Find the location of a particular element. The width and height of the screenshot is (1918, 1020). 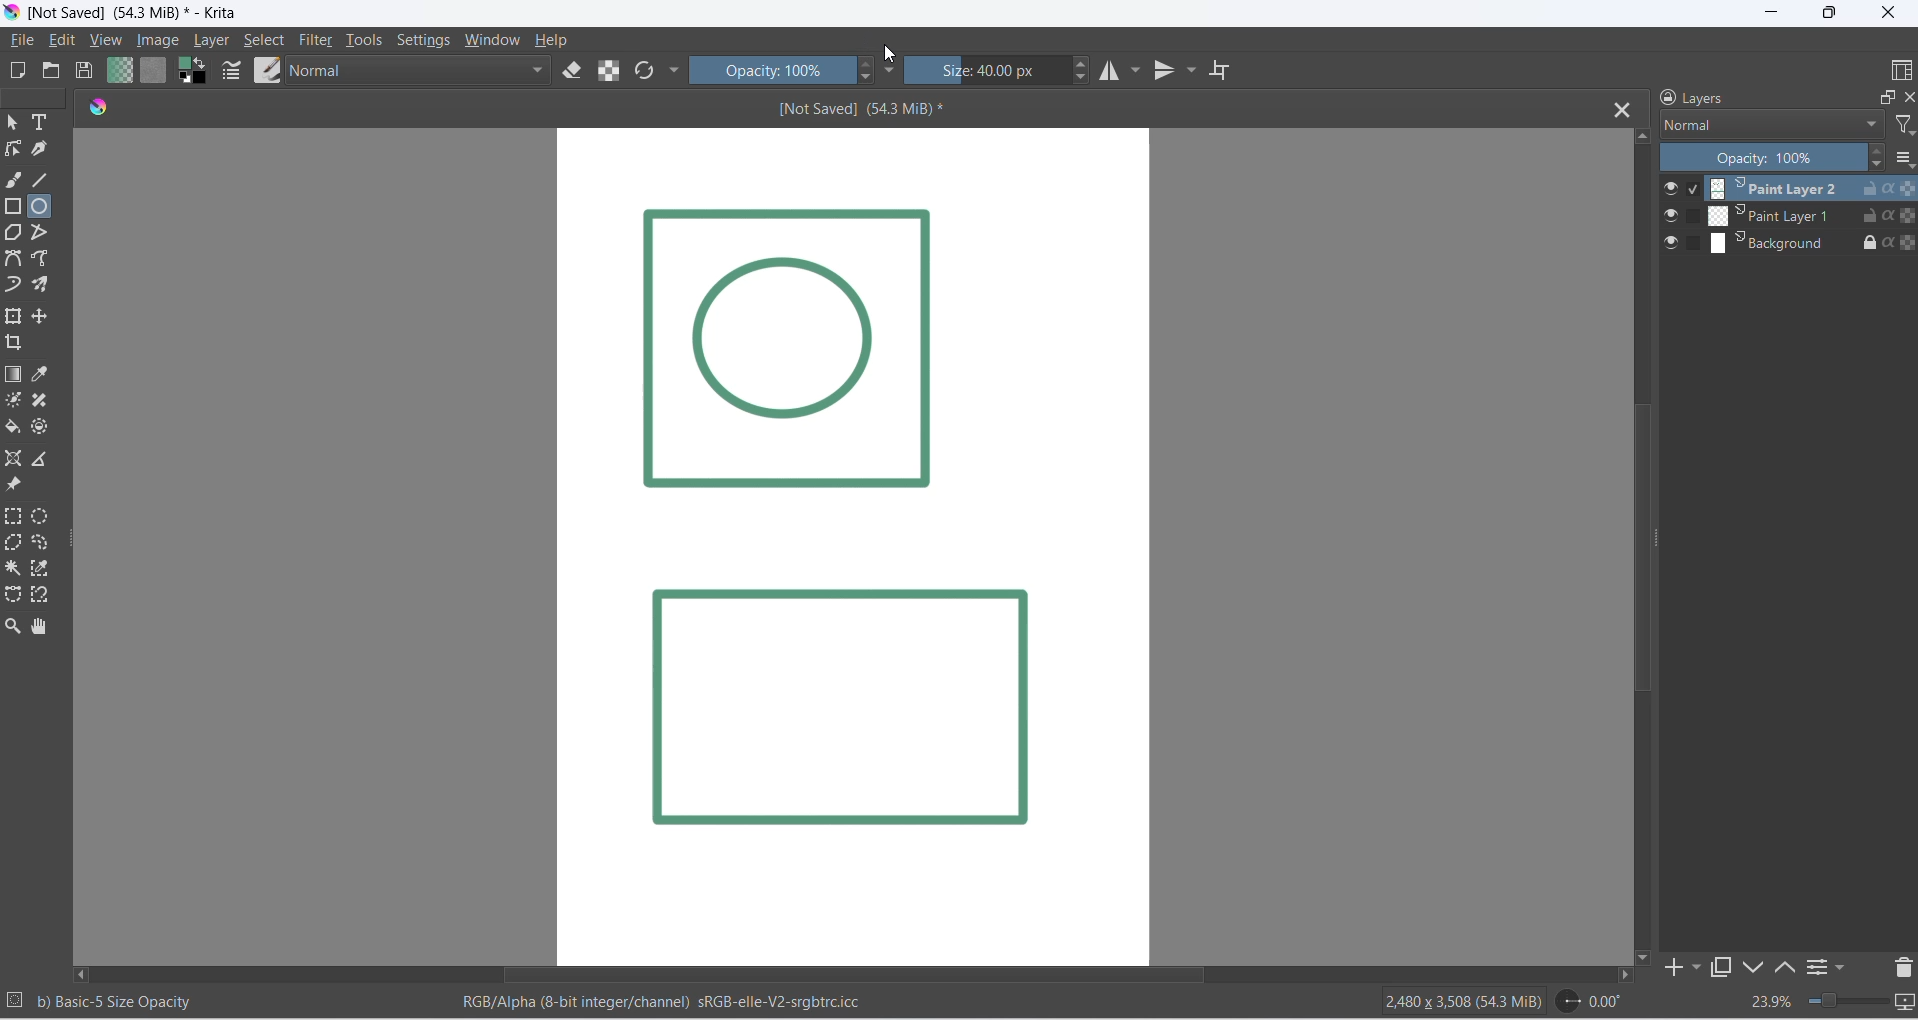

image is located at coordinates (165, 42).